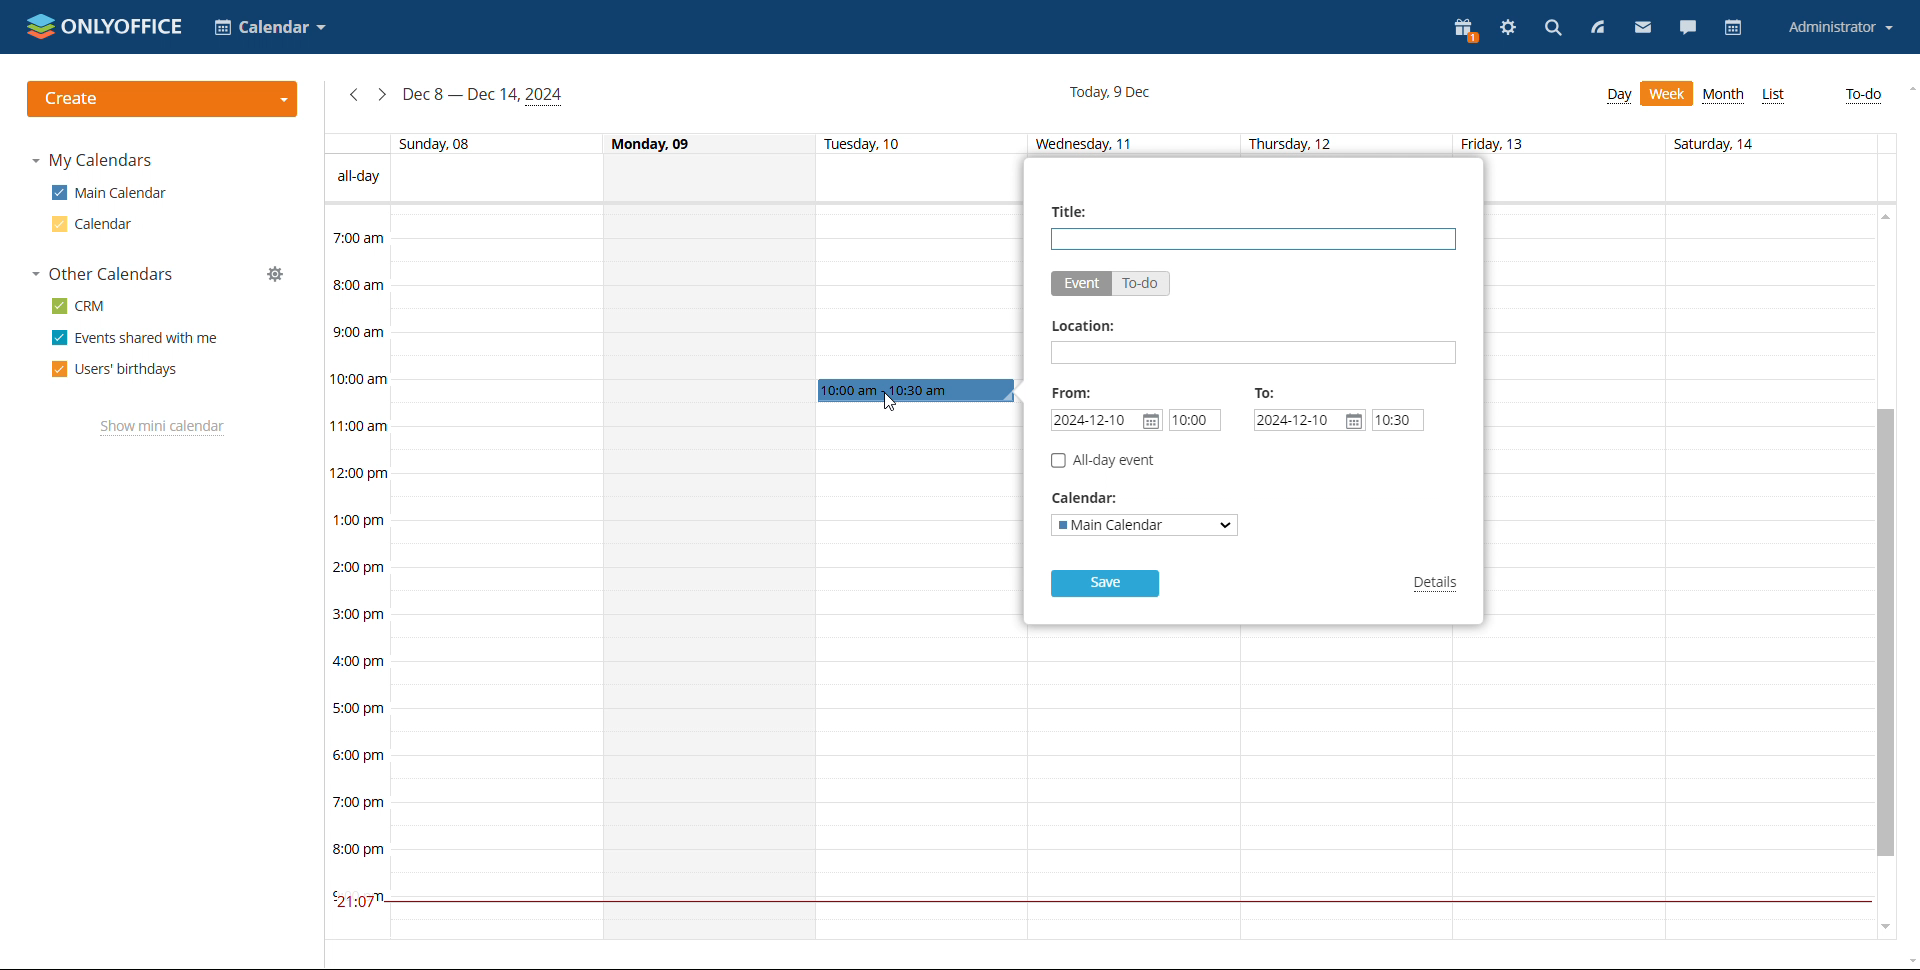 The image size is (1920, 970). I want to click on Title:, so click(1074, 211).